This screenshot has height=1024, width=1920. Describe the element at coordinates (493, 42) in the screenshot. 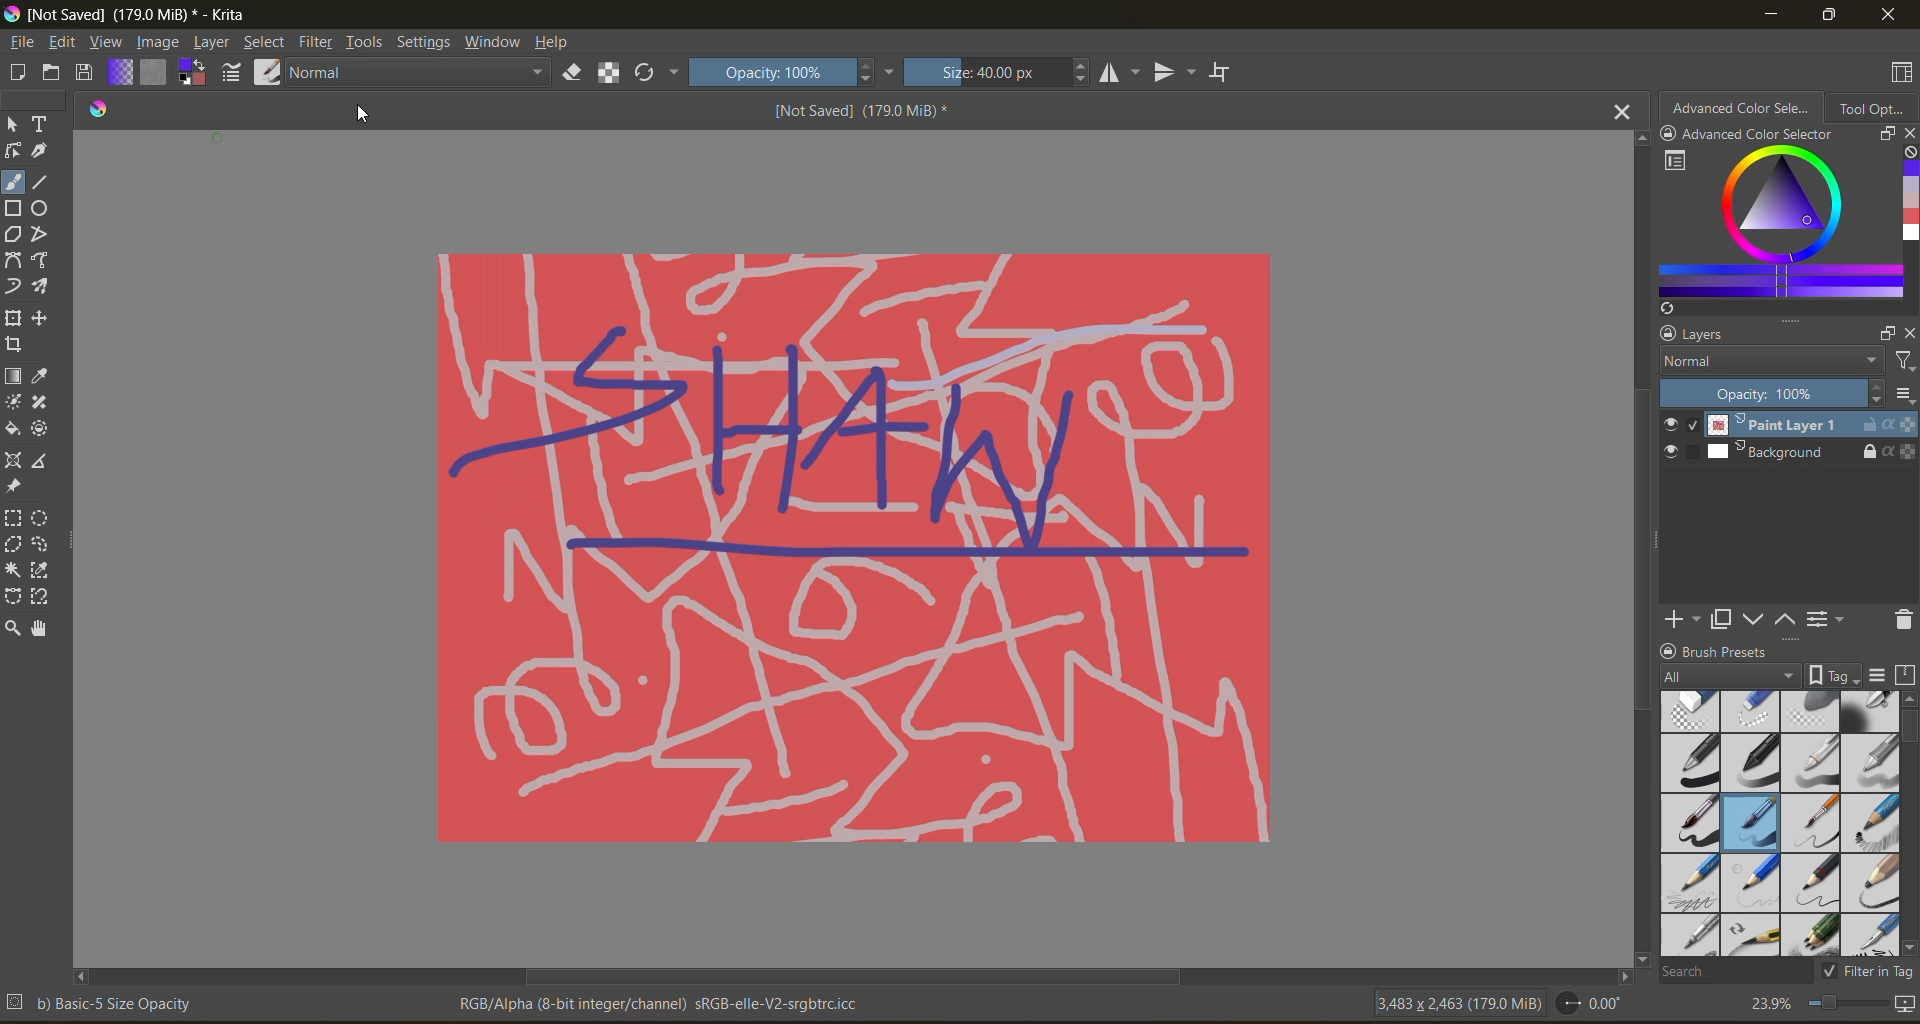

I see `window` at that location.